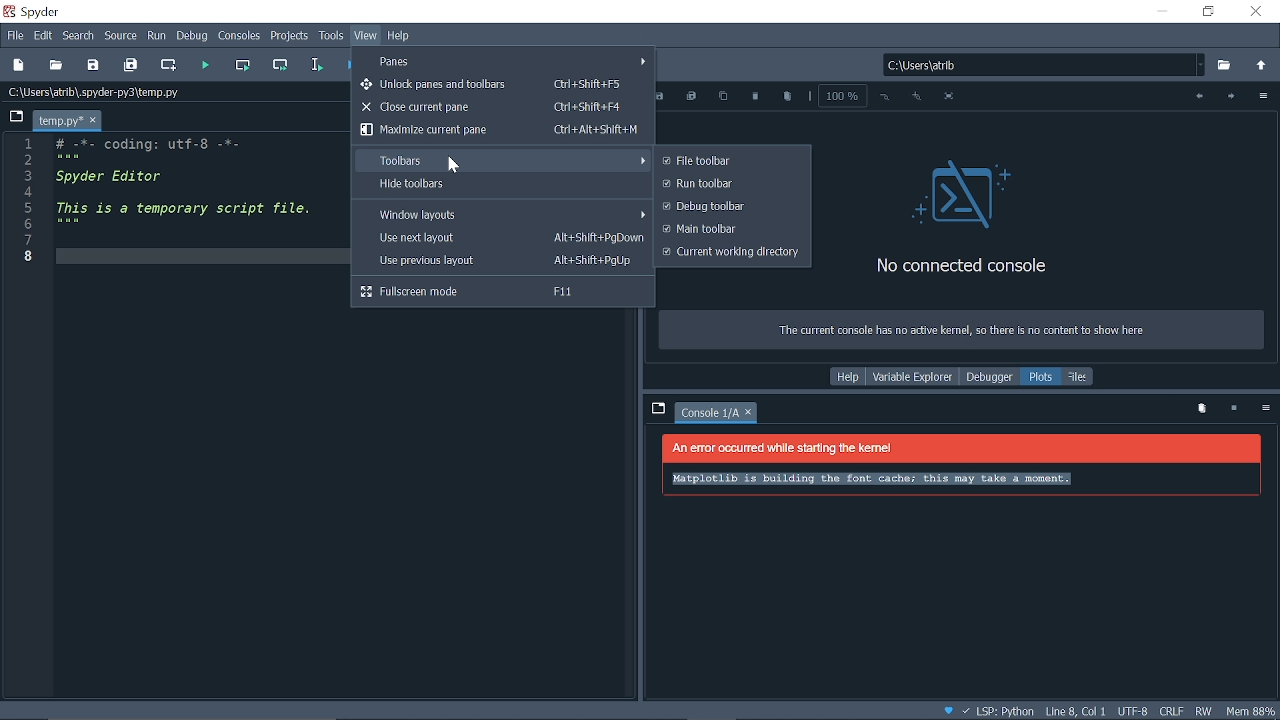 Image resolution: width=1280 pixels, height=720 pixels. I want to click on New, so click(18, 65).